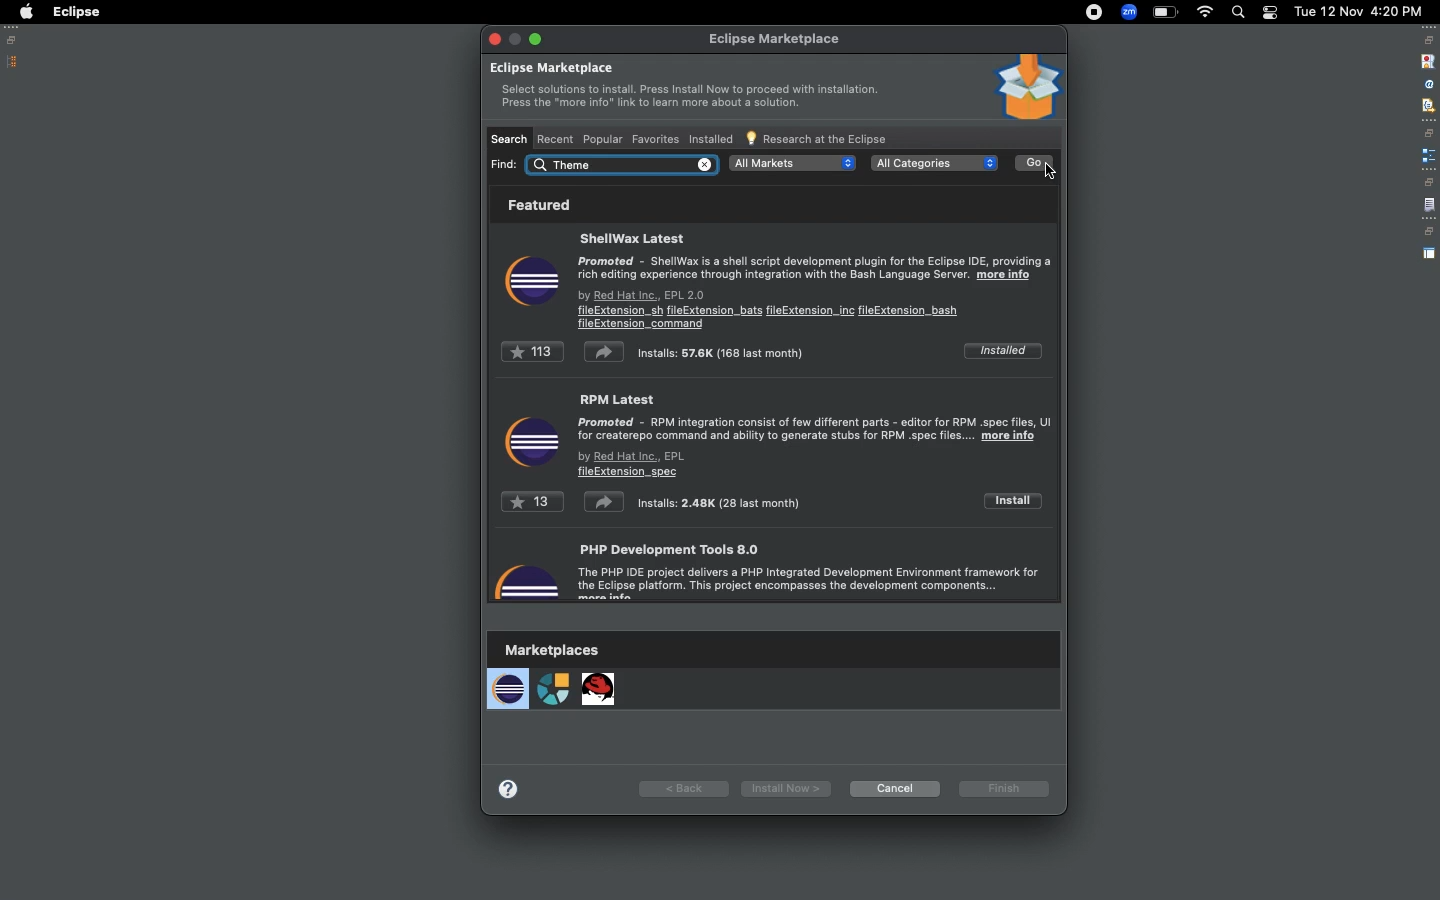 Image resolution: width=1440 pixels, height=900 pixels. I want to click on Popular, so click(601, 139).